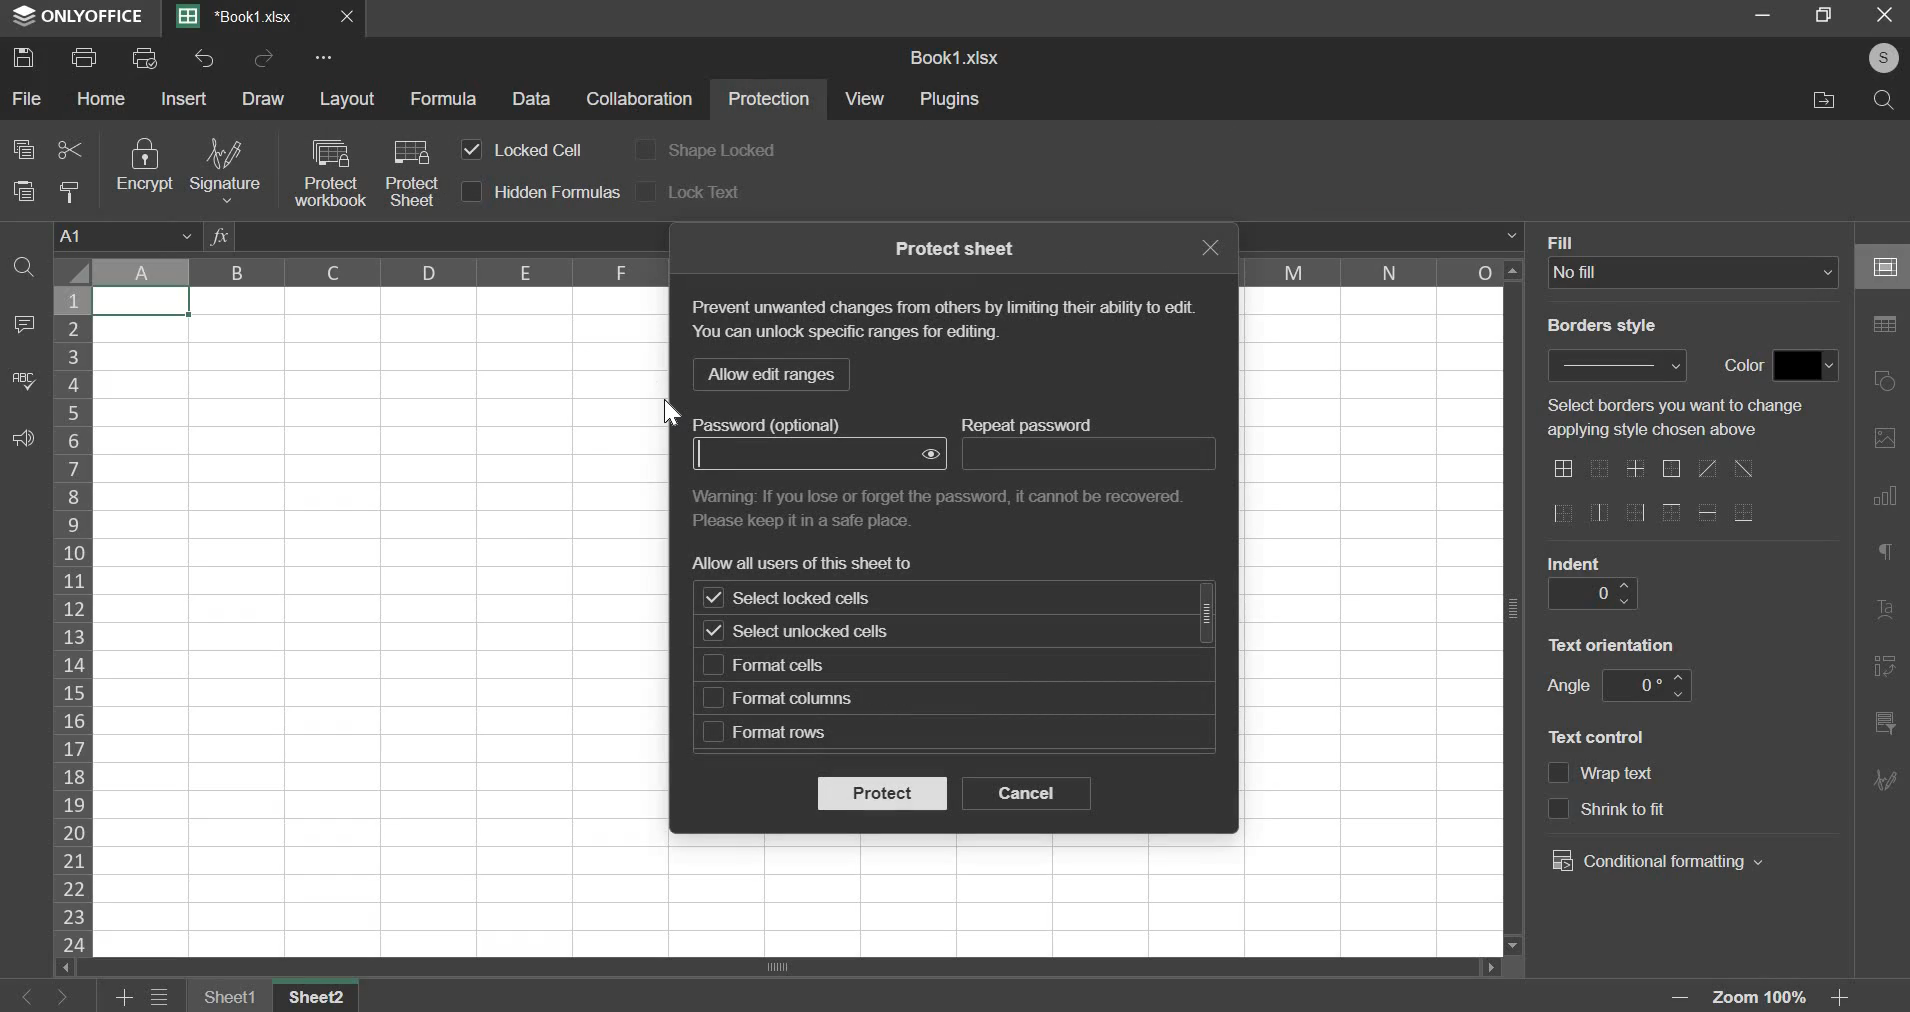 This screenshot has height=1012, width=1910. I want to click on border options, so click(1563, 468).